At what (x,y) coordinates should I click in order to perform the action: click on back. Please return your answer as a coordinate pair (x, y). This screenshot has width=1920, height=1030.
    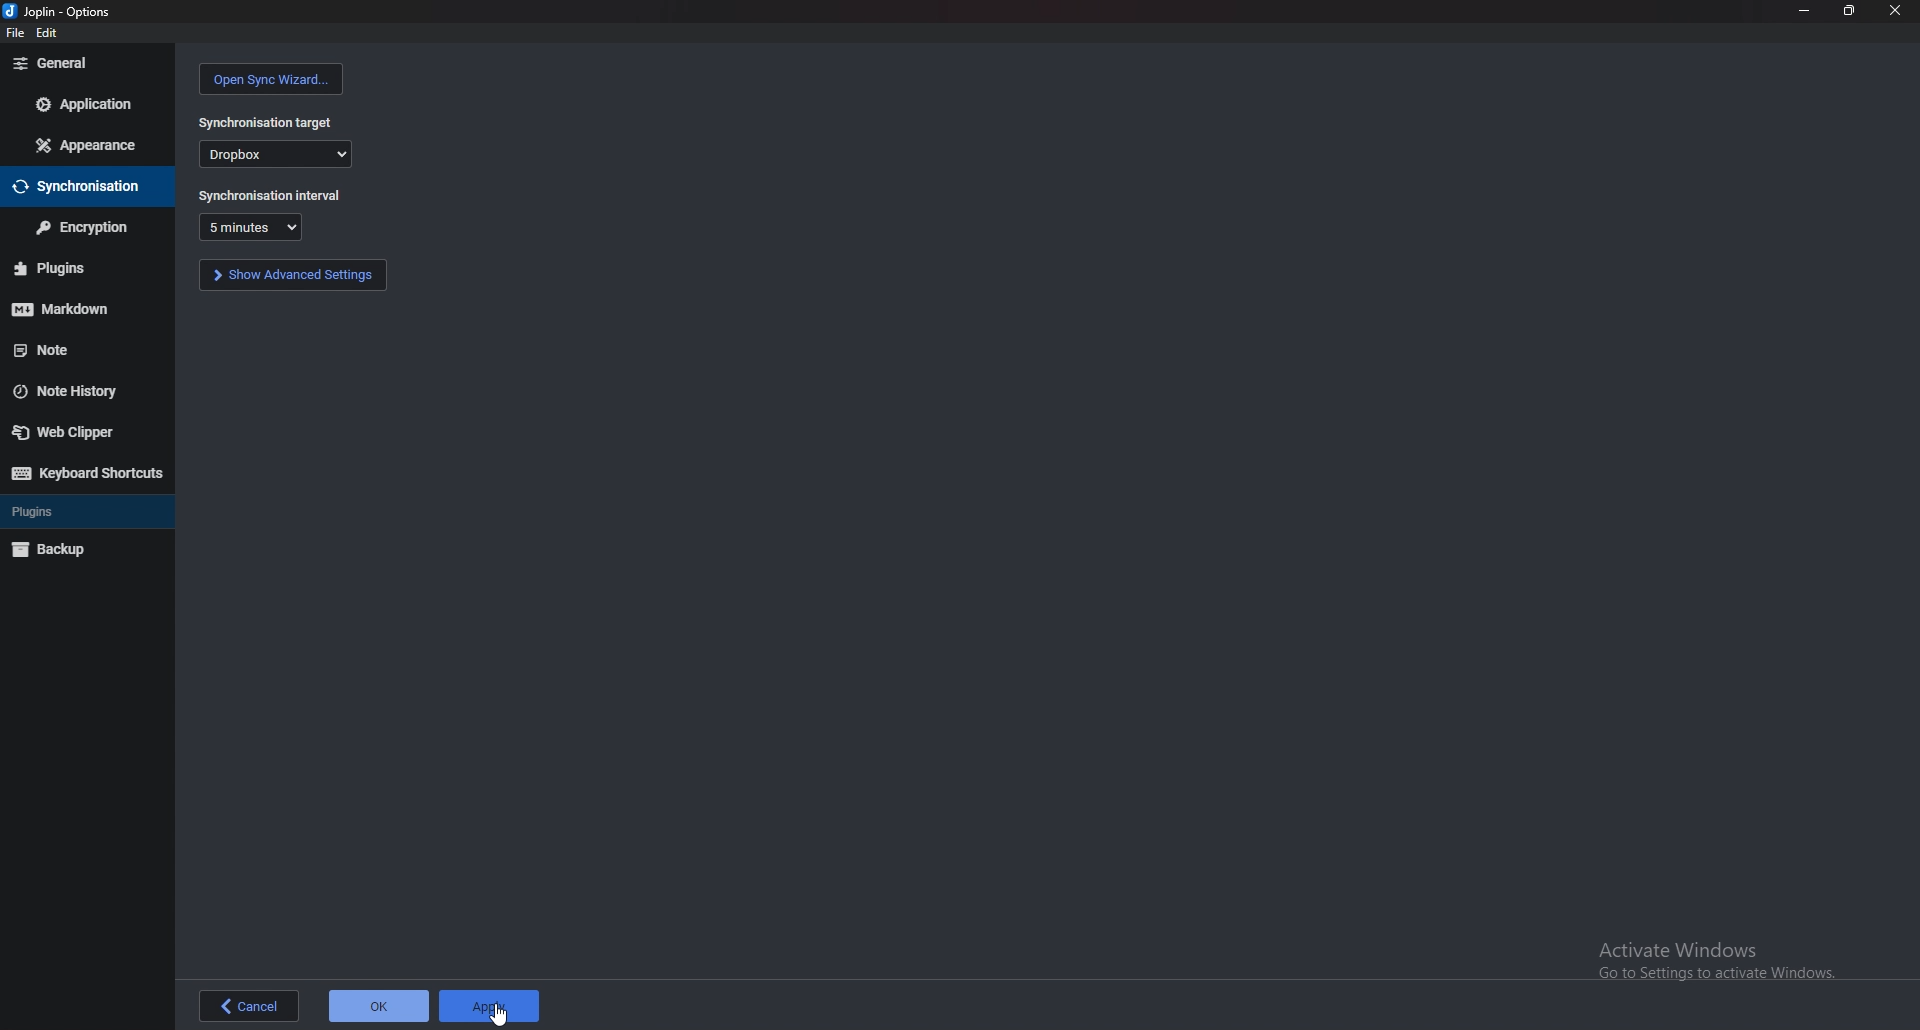
    Looking at the image, I should click on (254, 1006).